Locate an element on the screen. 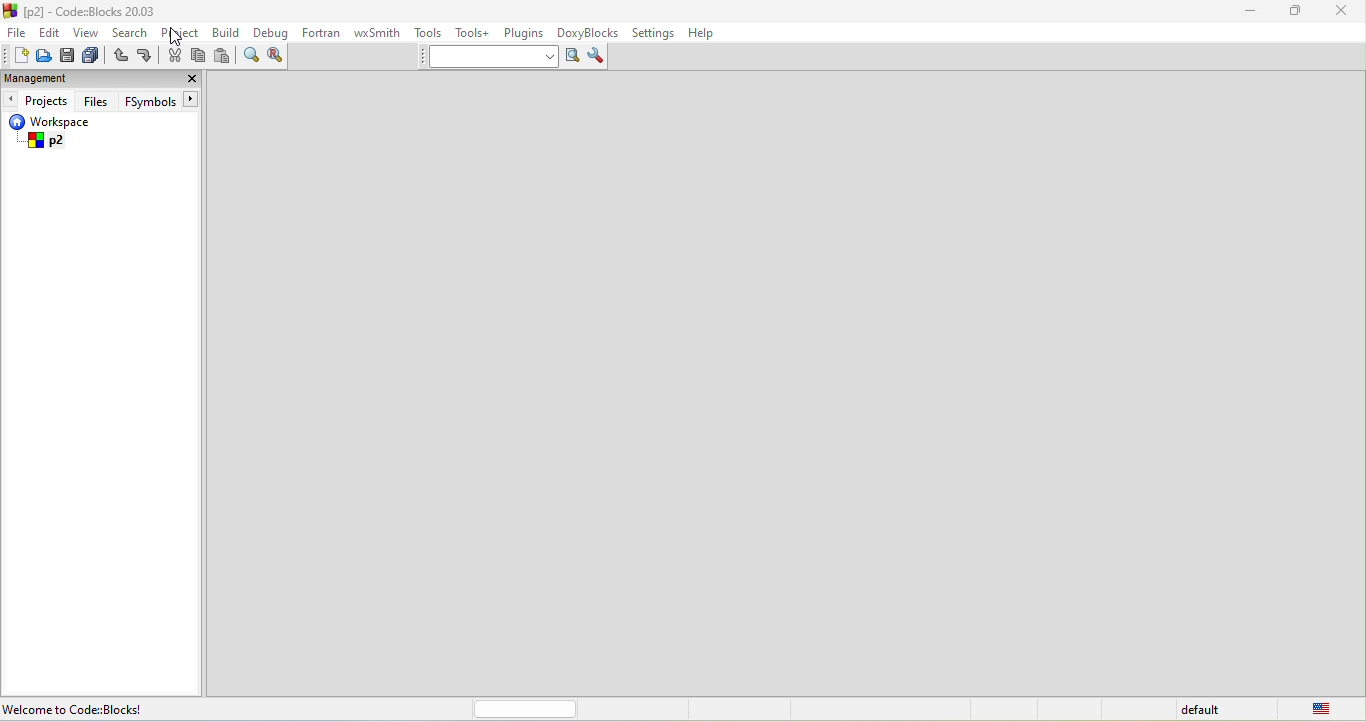  tools is located at coordinates (429, 35).